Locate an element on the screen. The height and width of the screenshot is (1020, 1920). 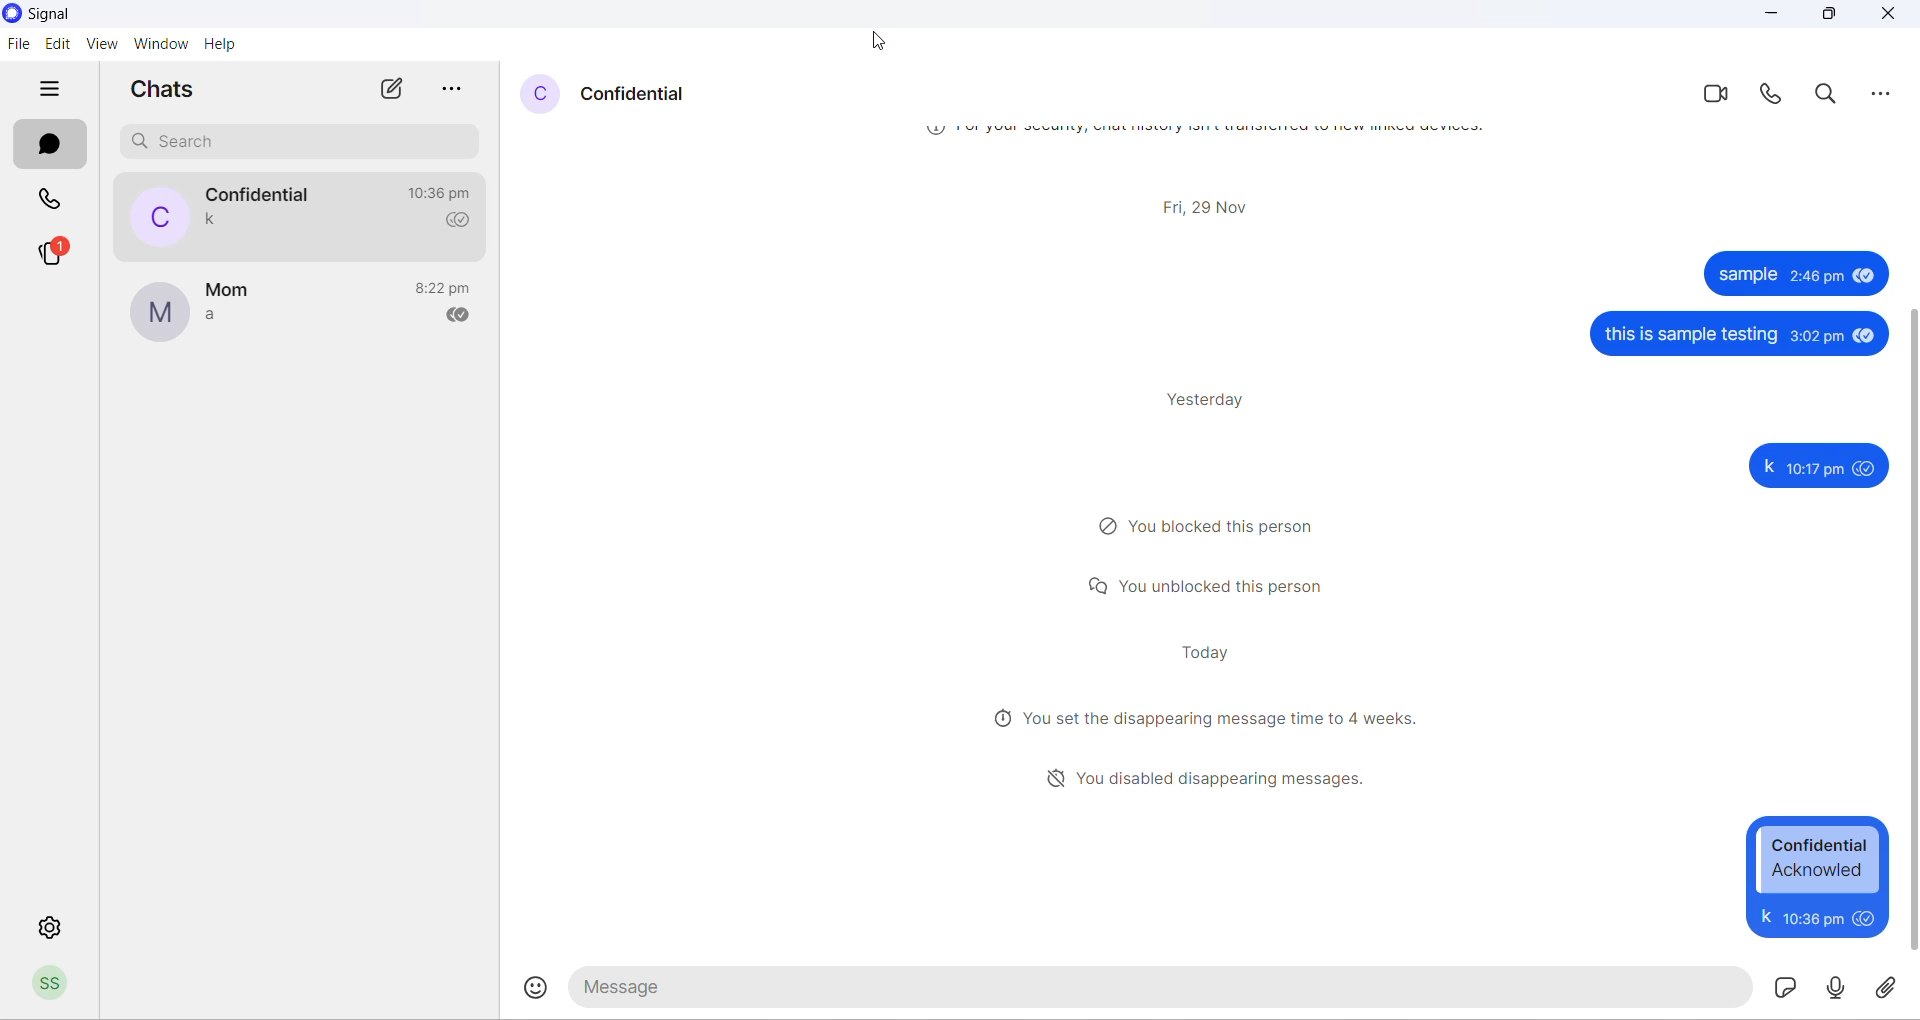
profile picture is located at coordinates (155, 216).